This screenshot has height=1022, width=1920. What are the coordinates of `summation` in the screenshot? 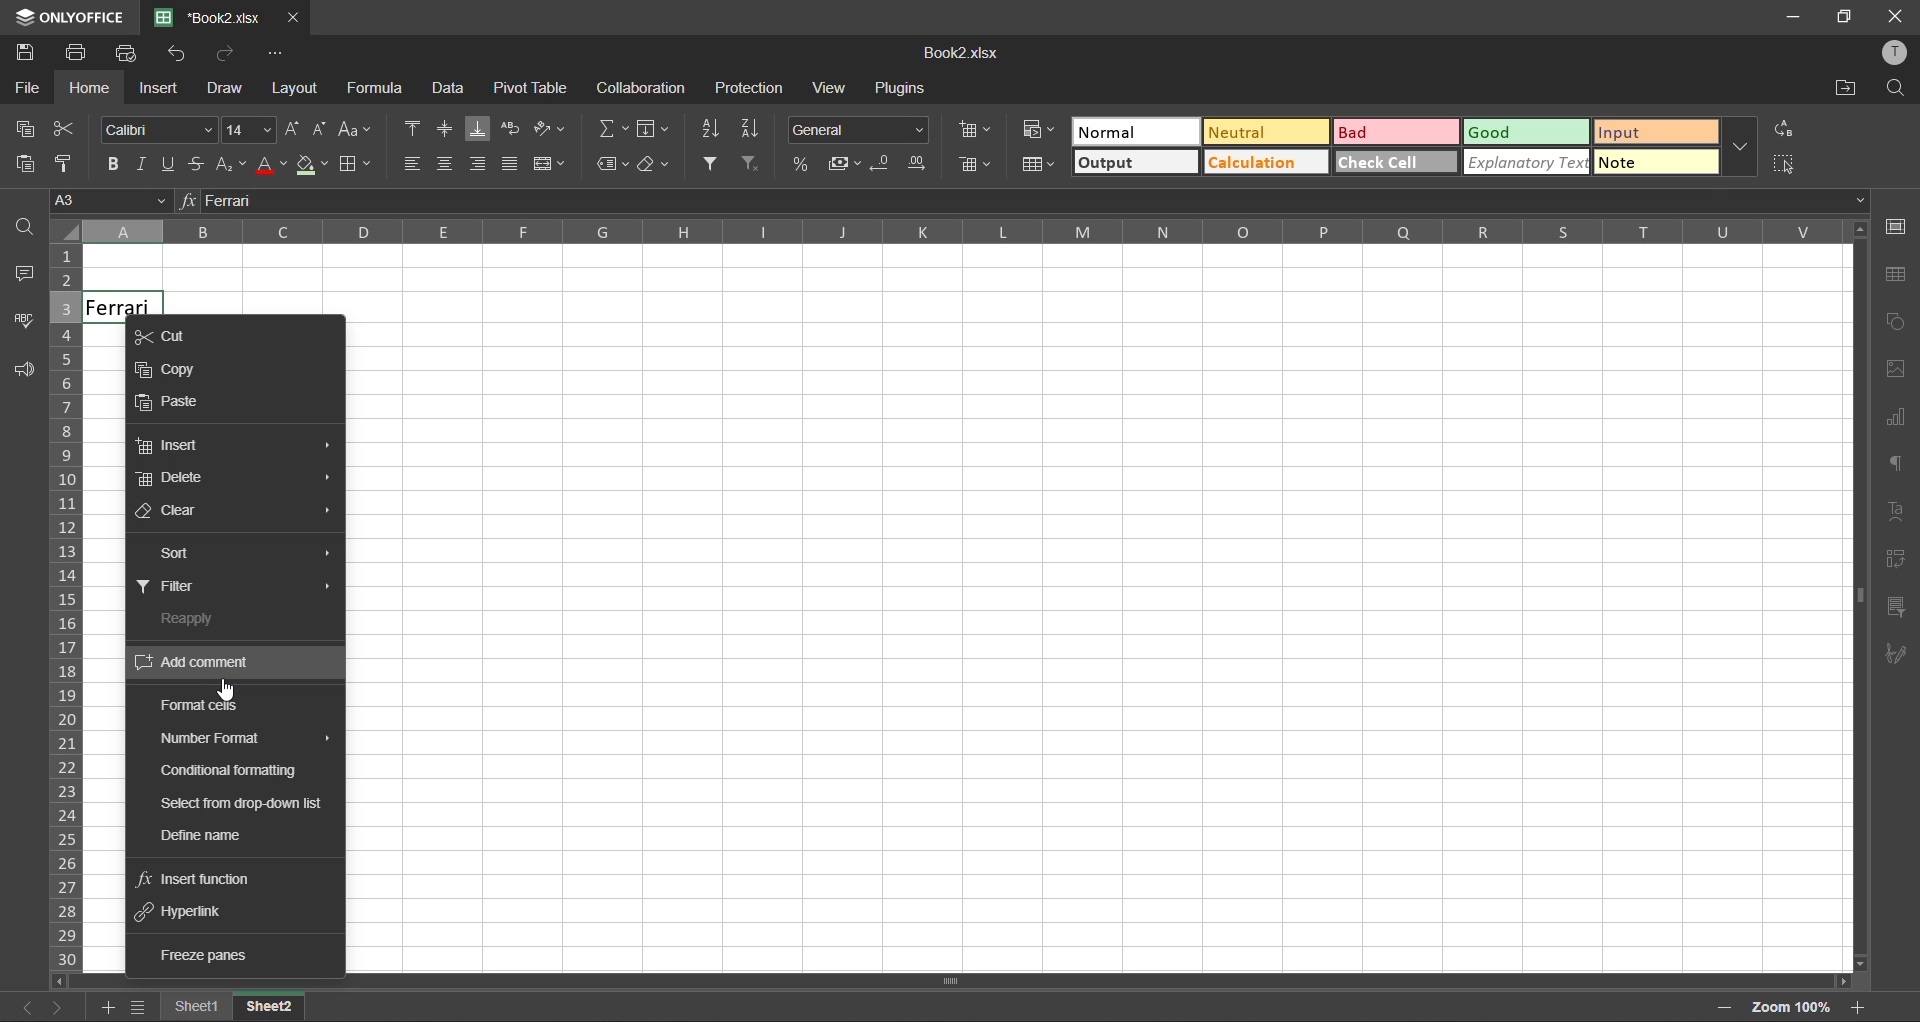 It's located at (611, 128).